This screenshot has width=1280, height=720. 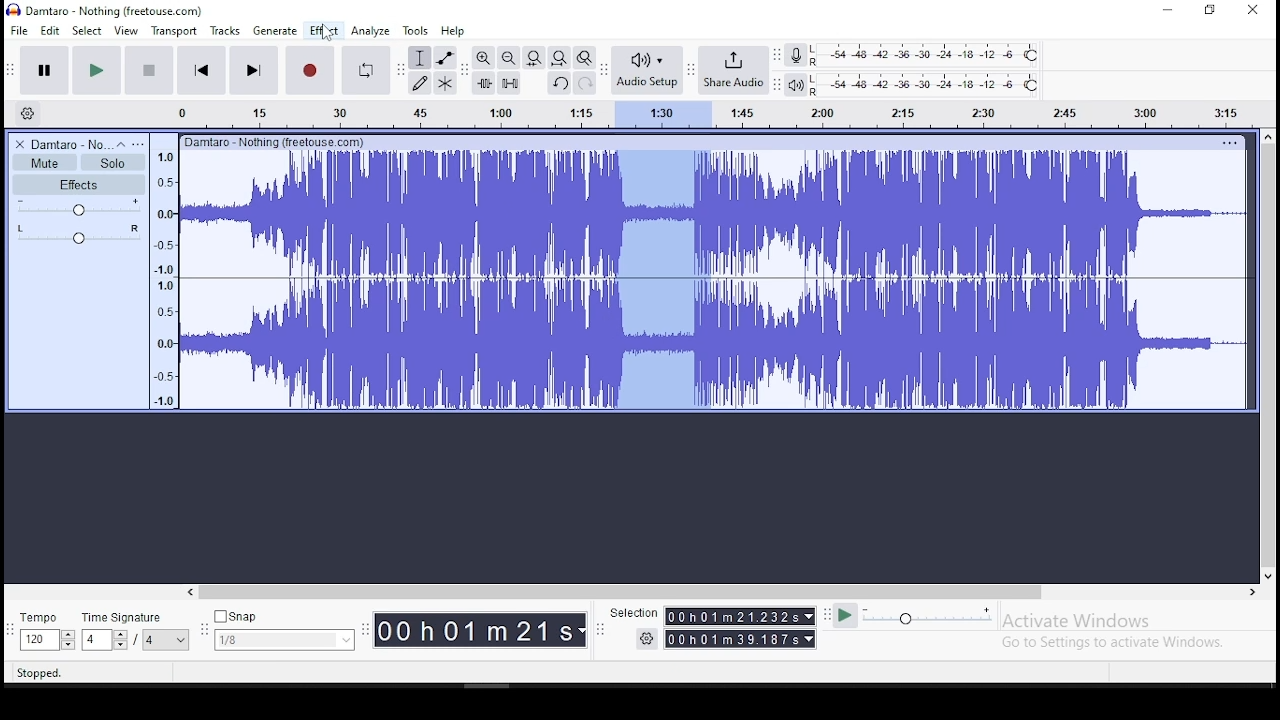 I want to click on generate, so click(x=273, y=31).